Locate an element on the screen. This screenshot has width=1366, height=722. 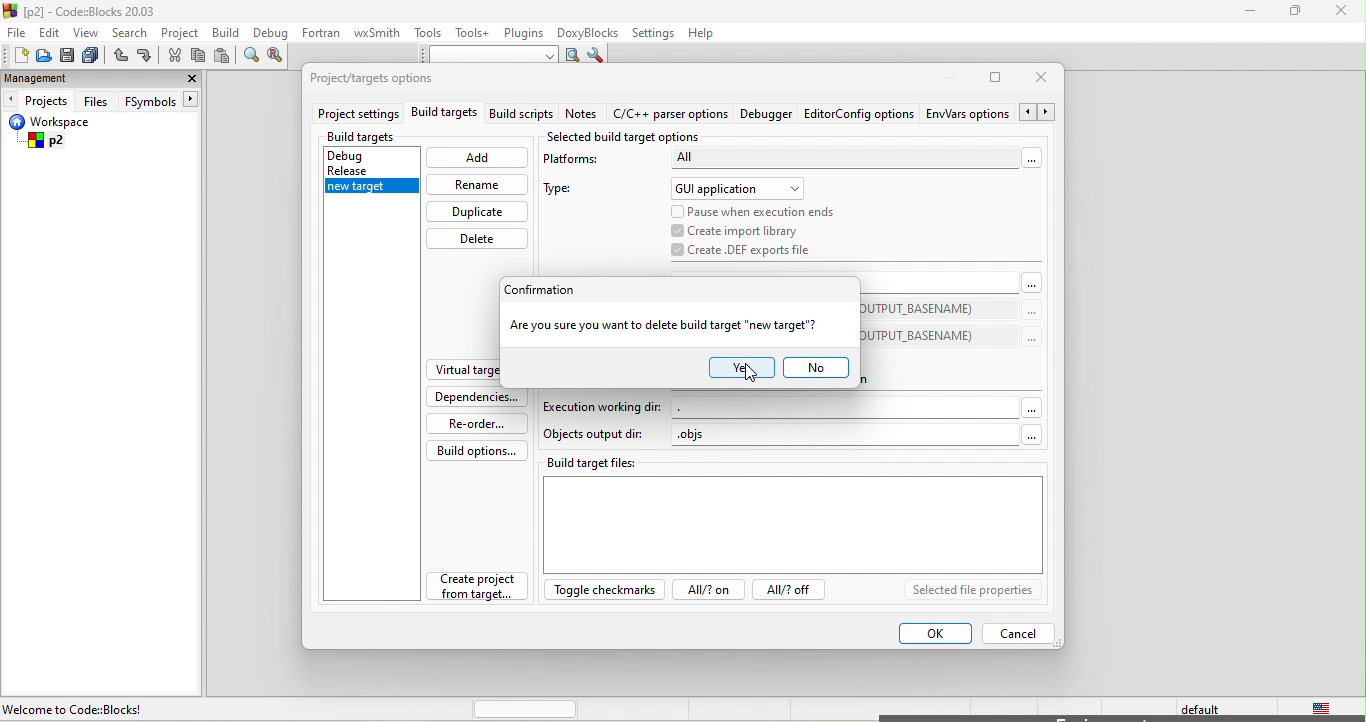
minimize is located at coordinates (955, 78).